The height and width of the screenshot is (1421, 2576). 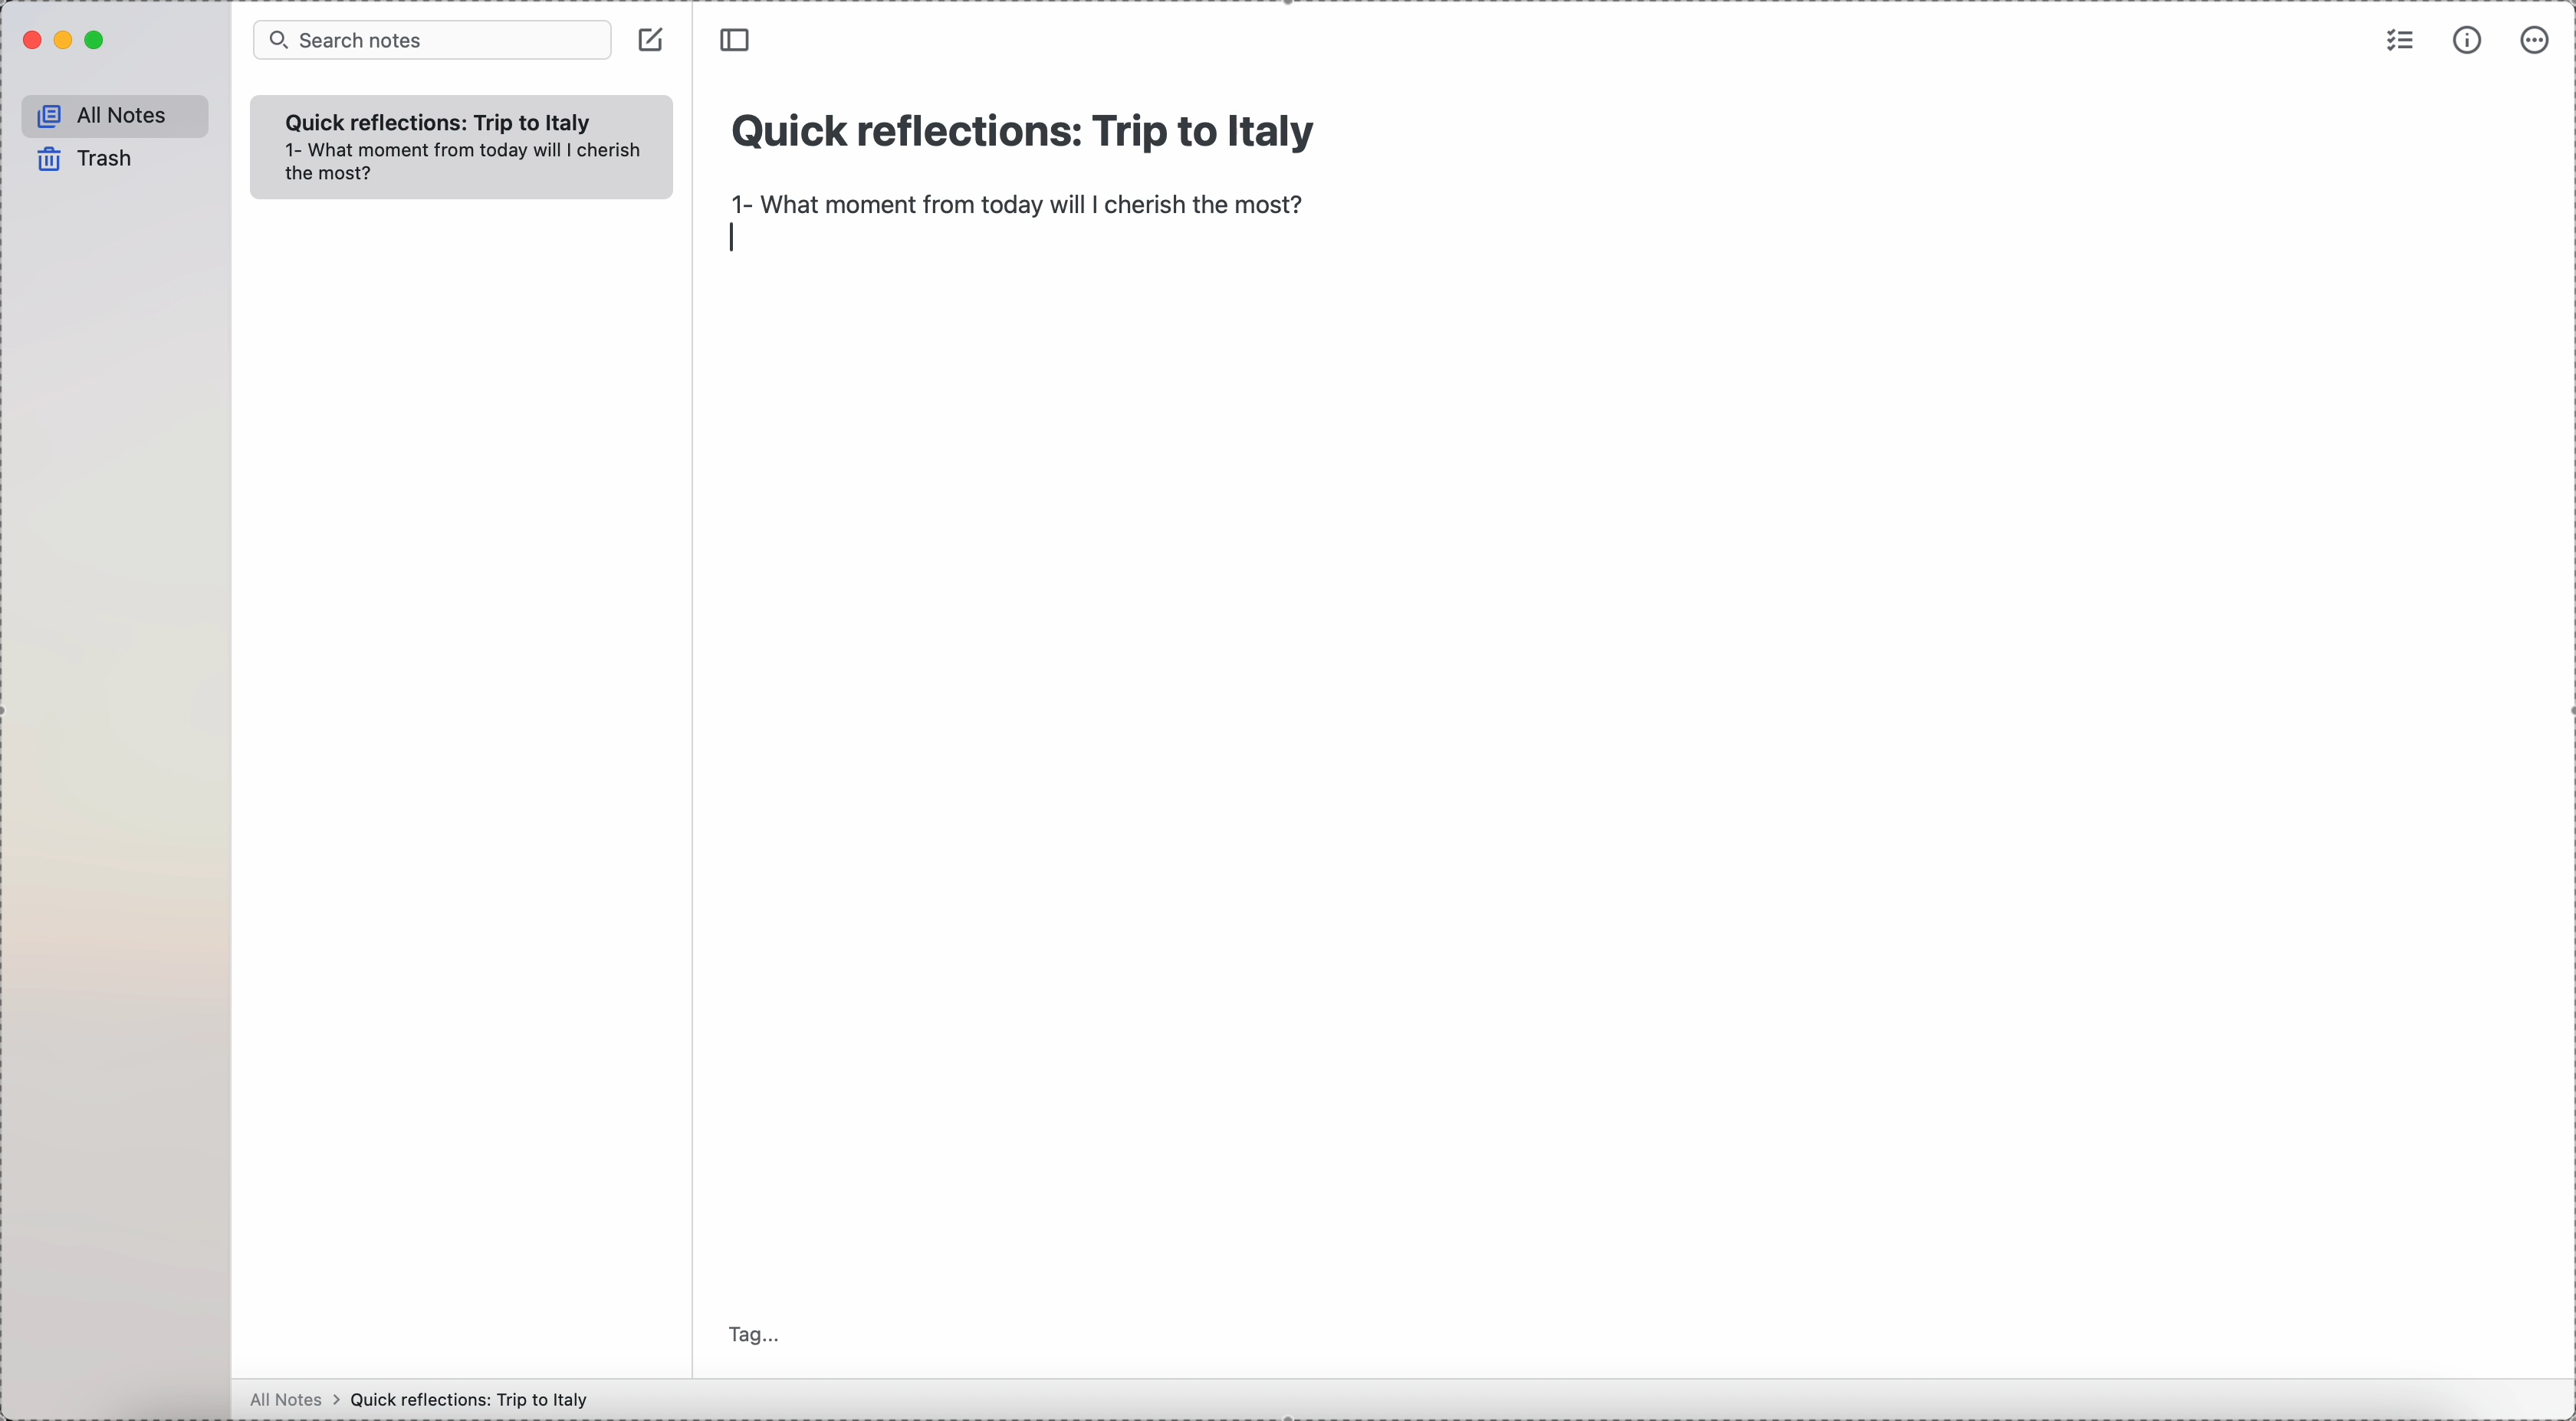 I want to click on Quick reflections: Trip to Italy, so click(x=475, y=1399).